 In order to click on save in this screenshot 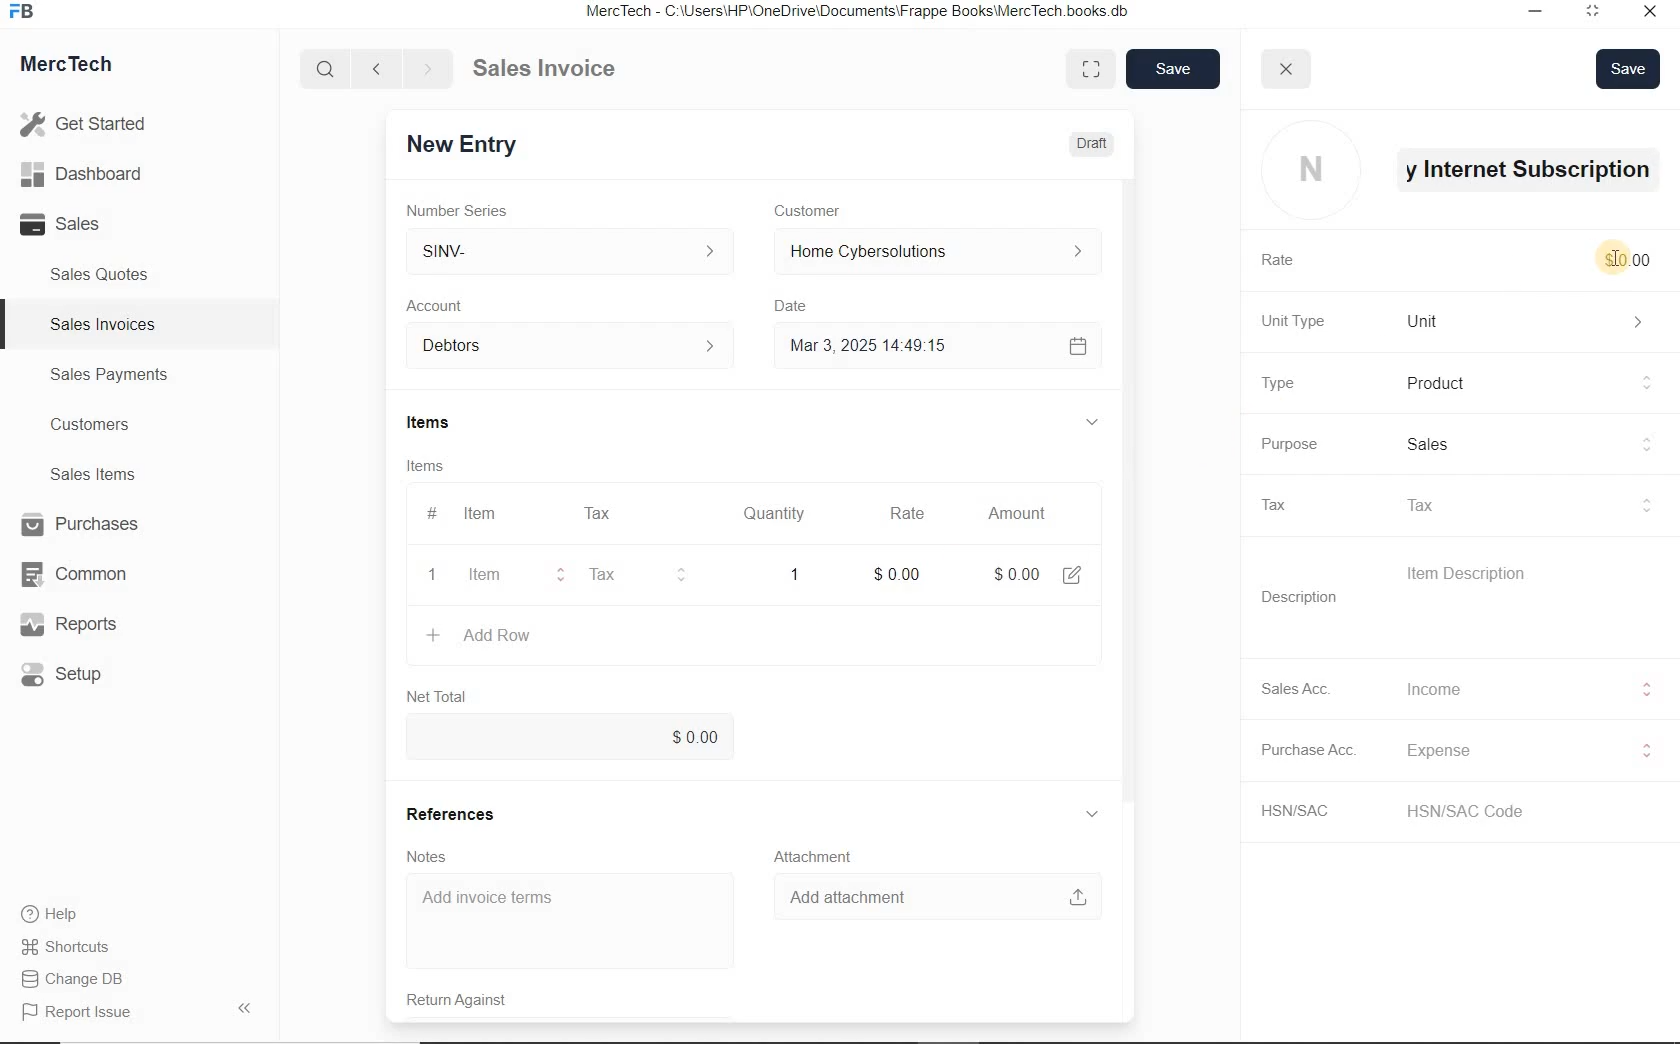, I will do `click(1175, 69)`.